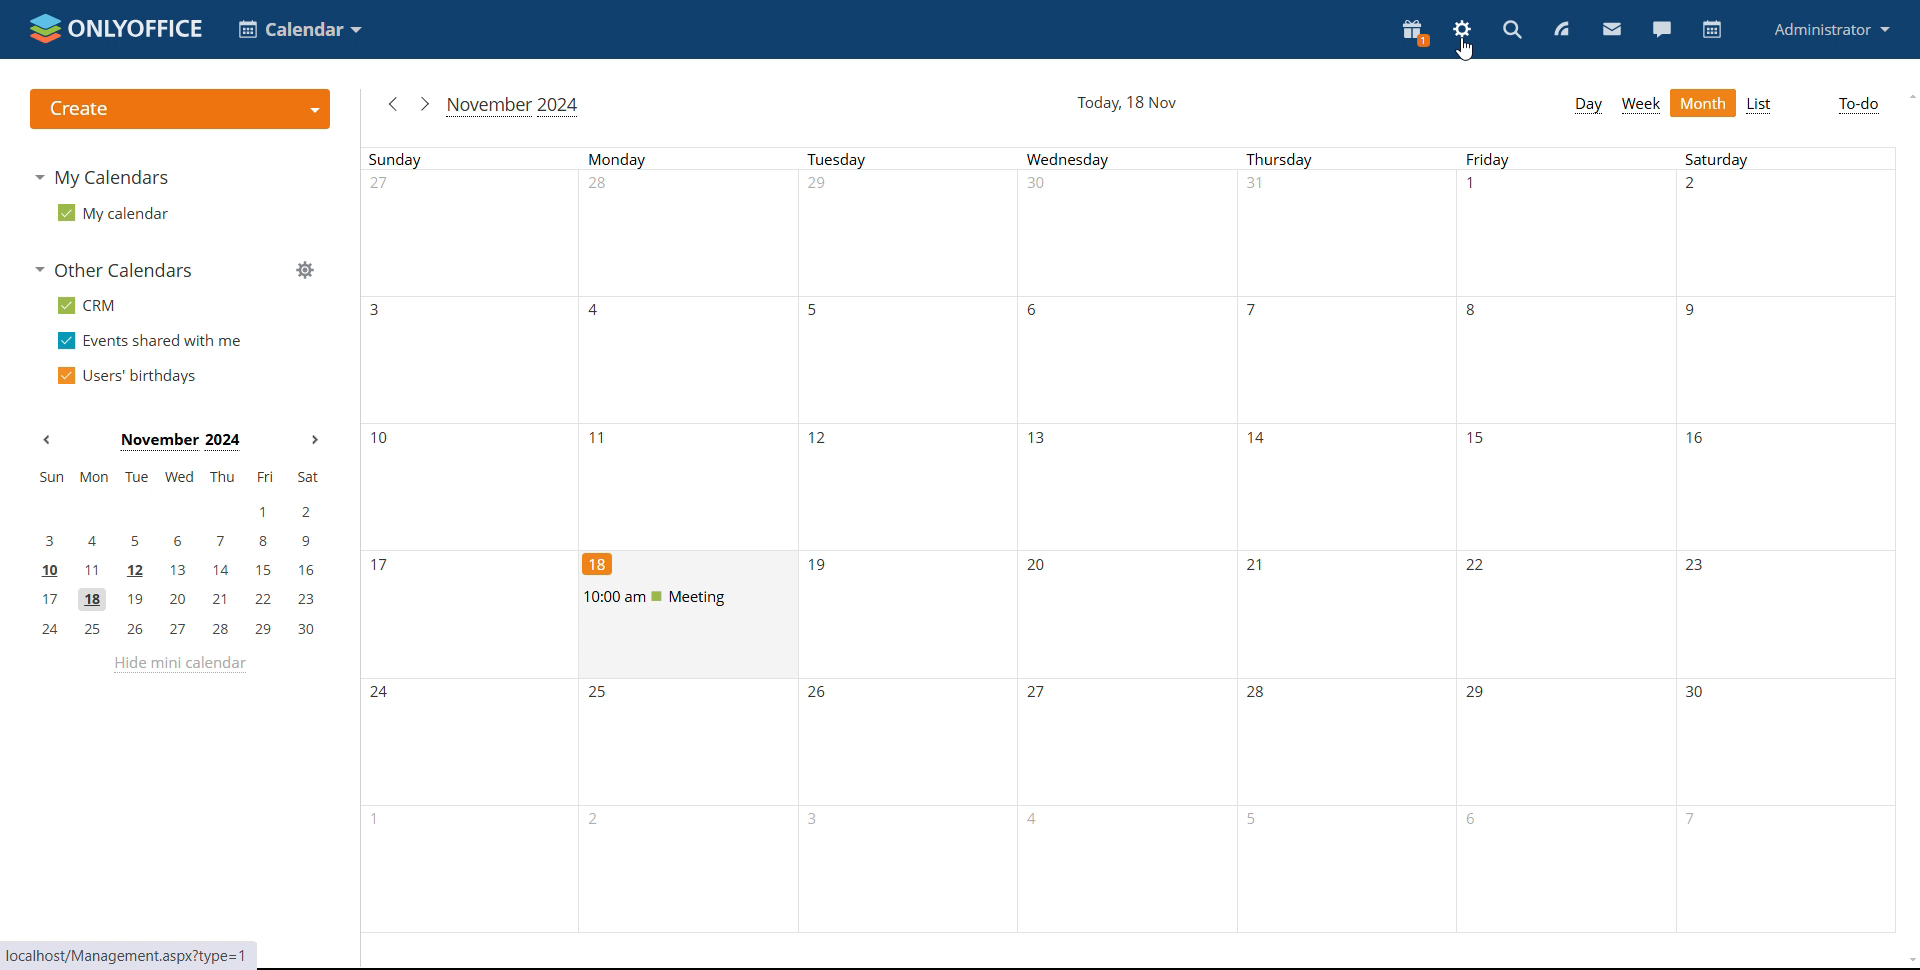  I want to click on profile, so click(1828, 29).